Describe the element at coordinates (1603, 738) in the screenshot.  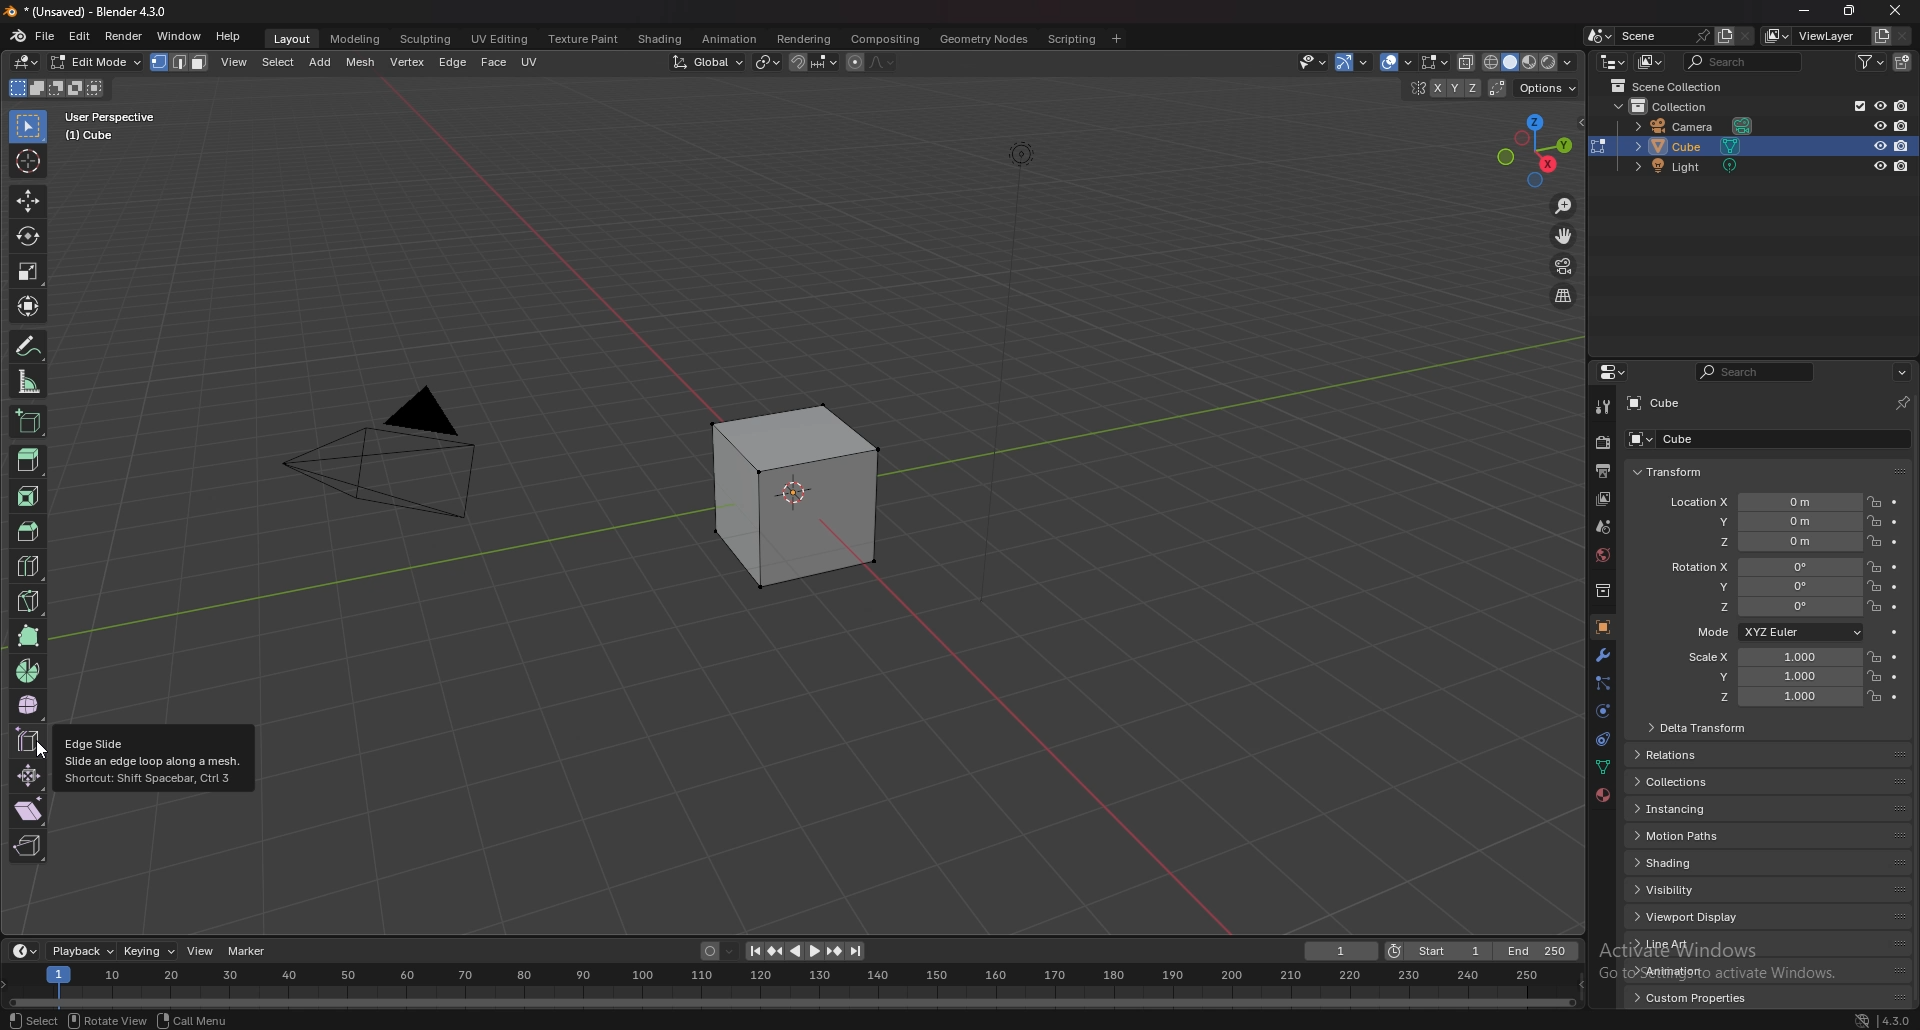
I see `constraints` at that location.